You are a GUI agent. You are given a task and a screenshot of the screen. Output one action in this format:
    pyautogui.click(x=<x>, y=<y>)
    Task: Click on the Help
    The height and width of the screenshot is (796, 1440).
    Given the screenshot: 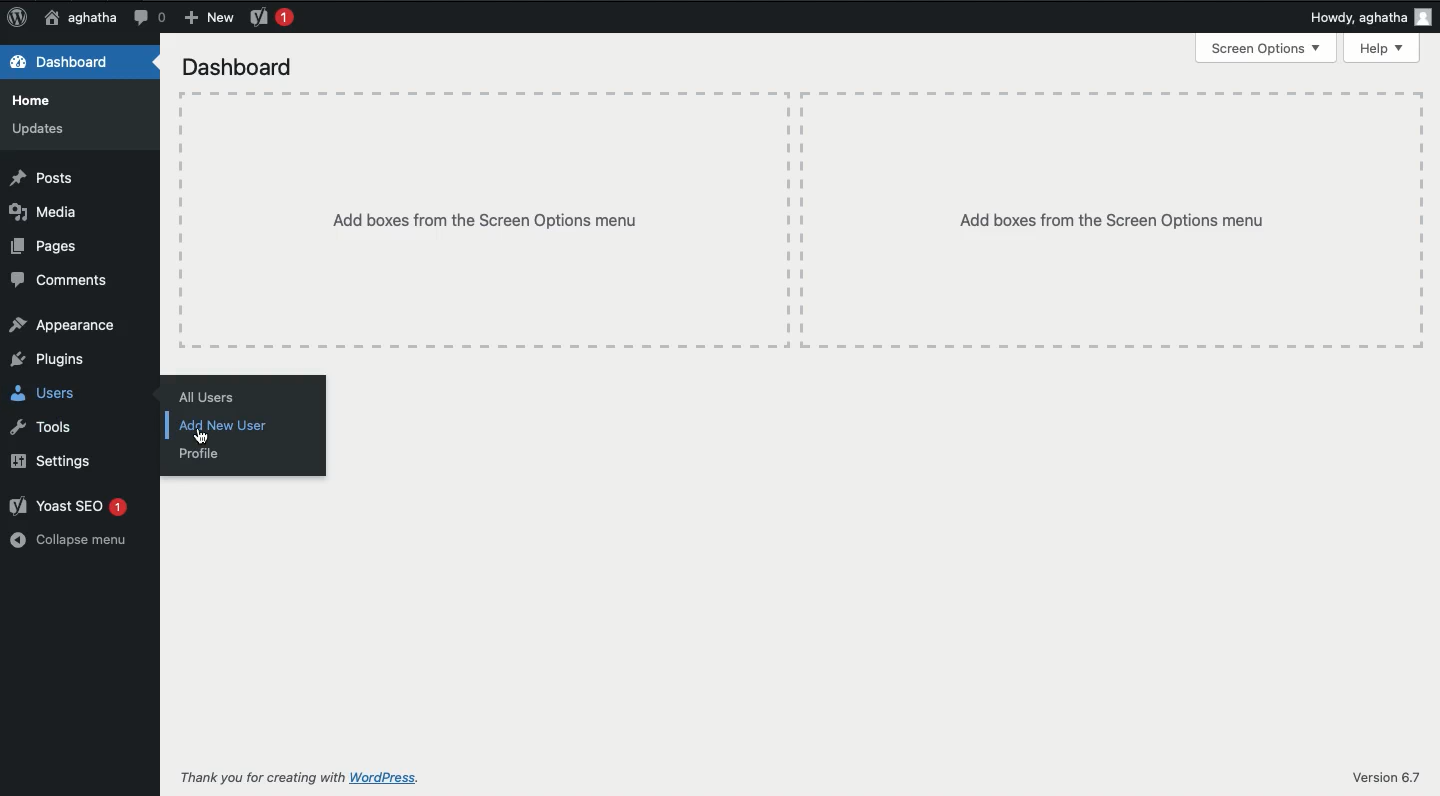 What is the action you would take?
    pyautogui.click(x=1381, y=48)
    